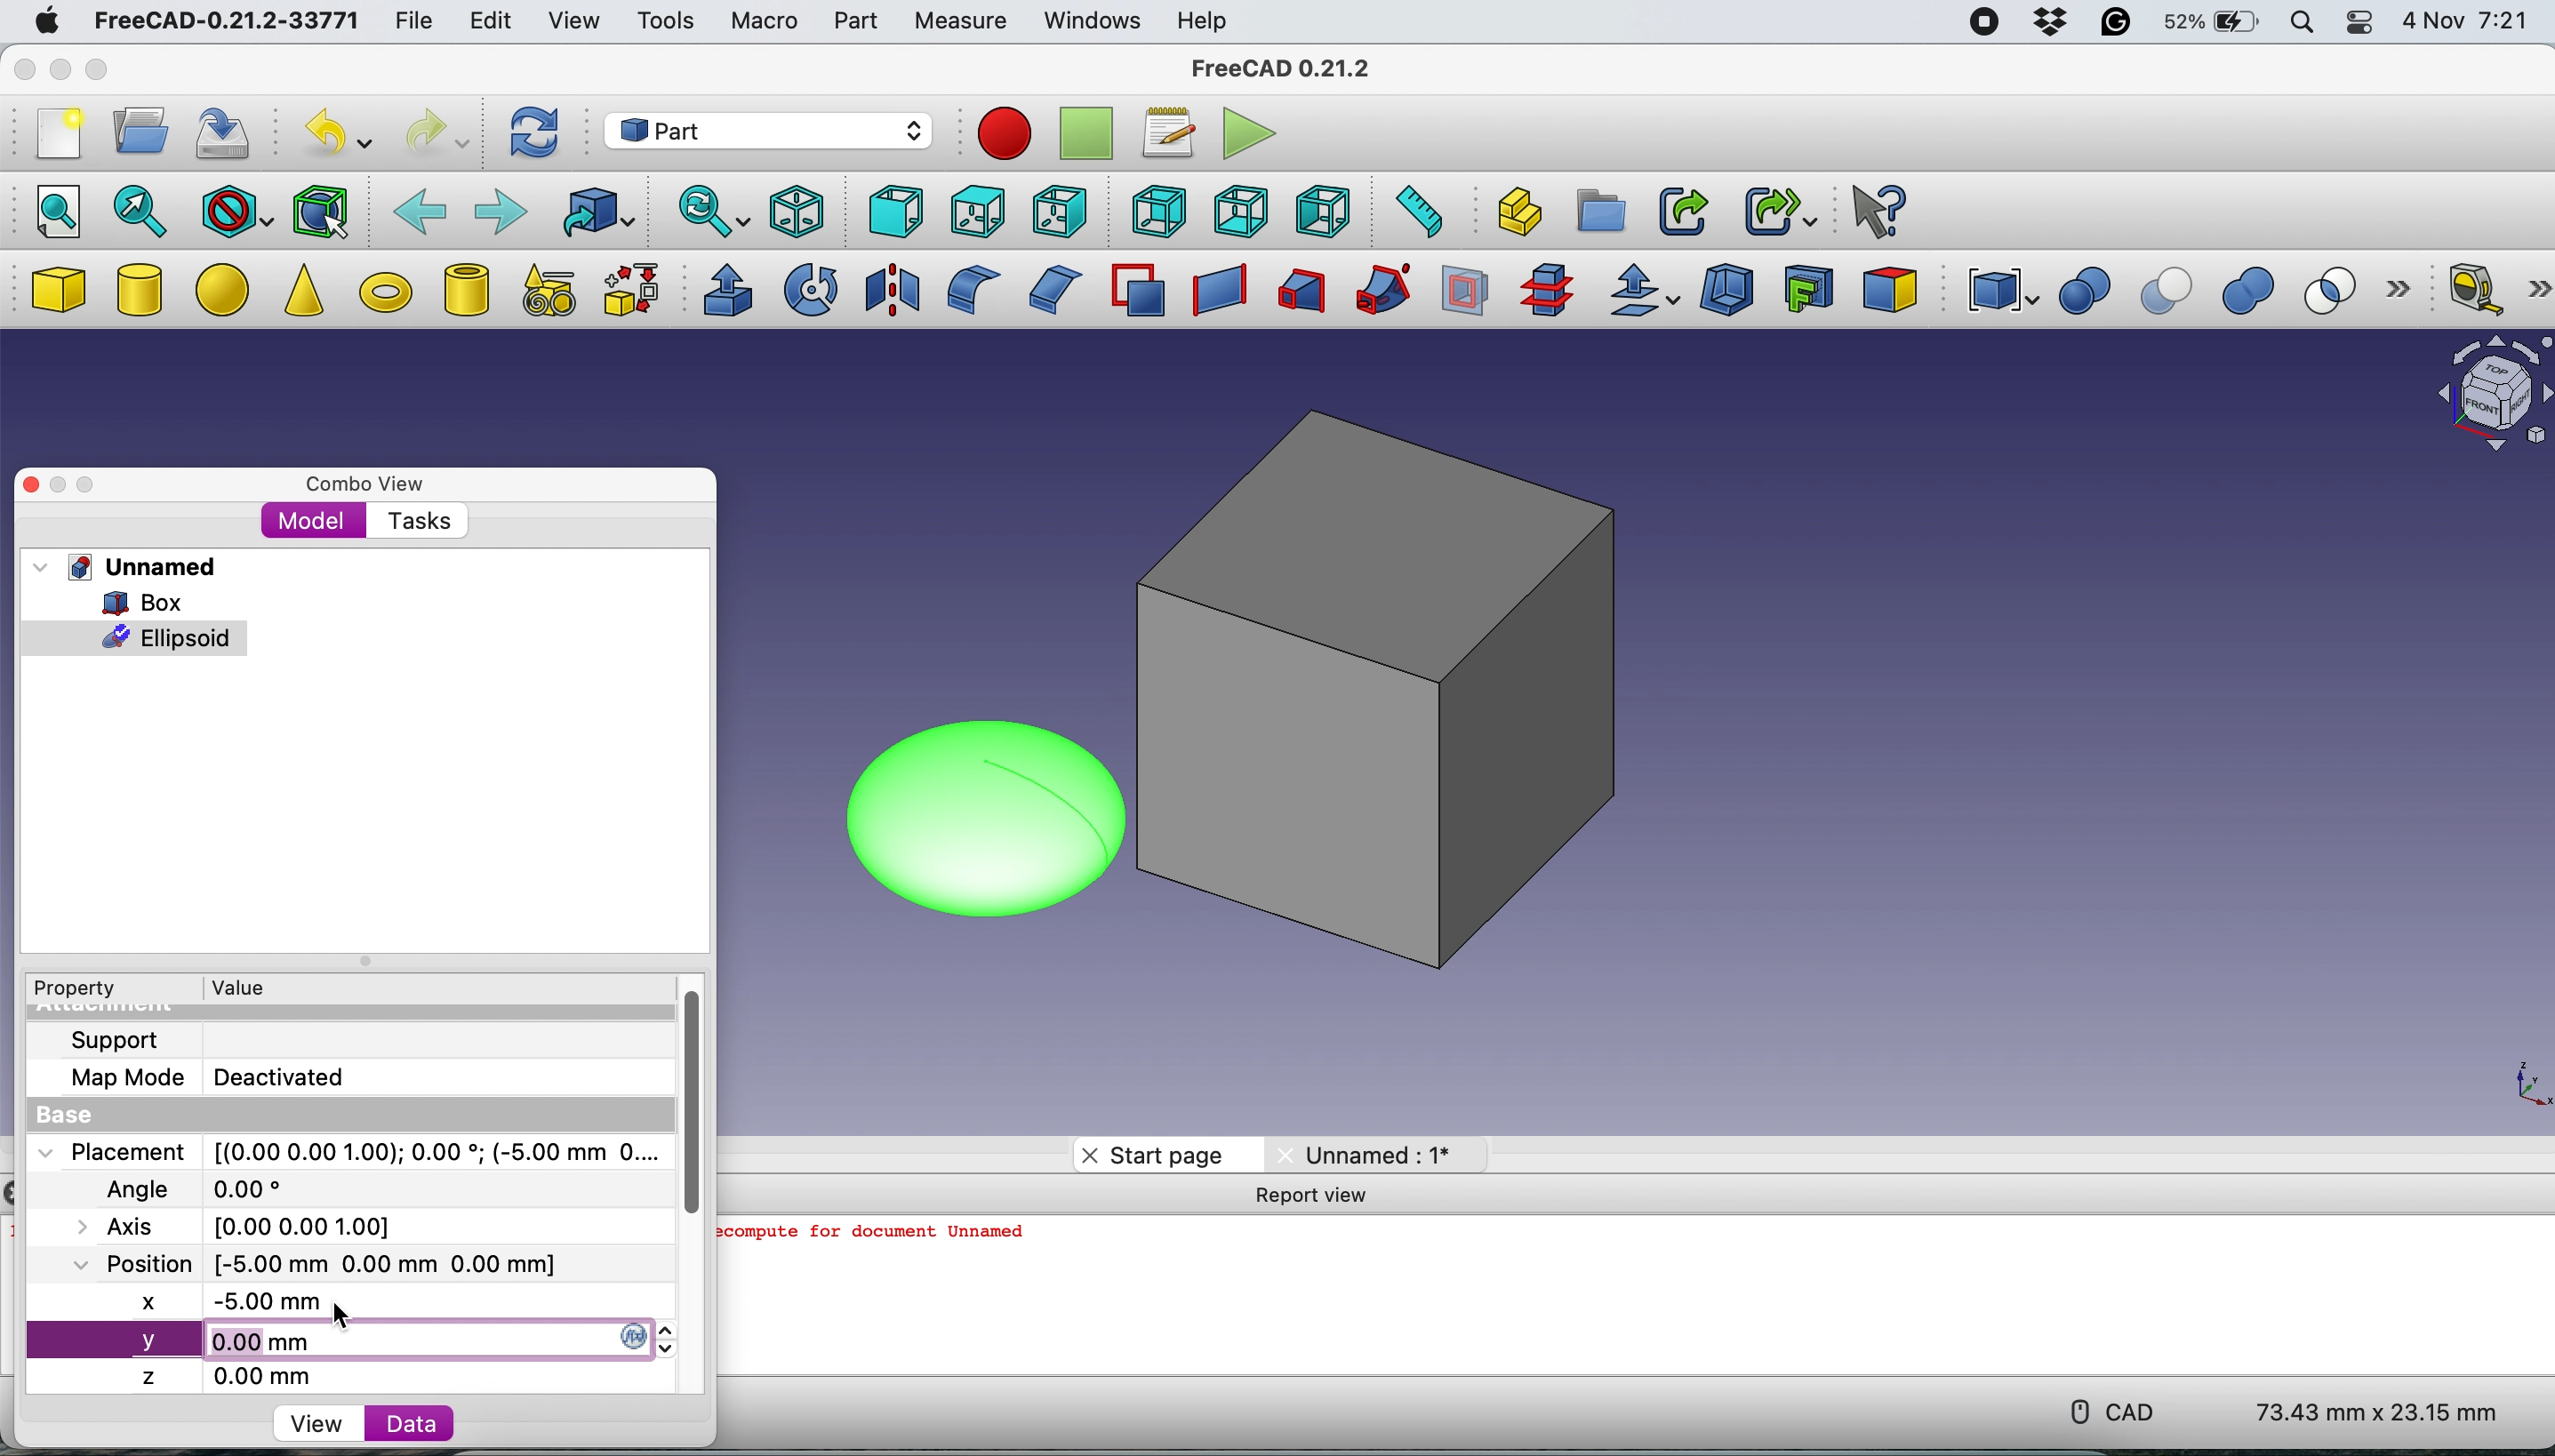 The image size is (2555, 1456). What do you see at coordinates (50, 209) in the screenshot?
I see `fit all` at bounding box center [50, 209].